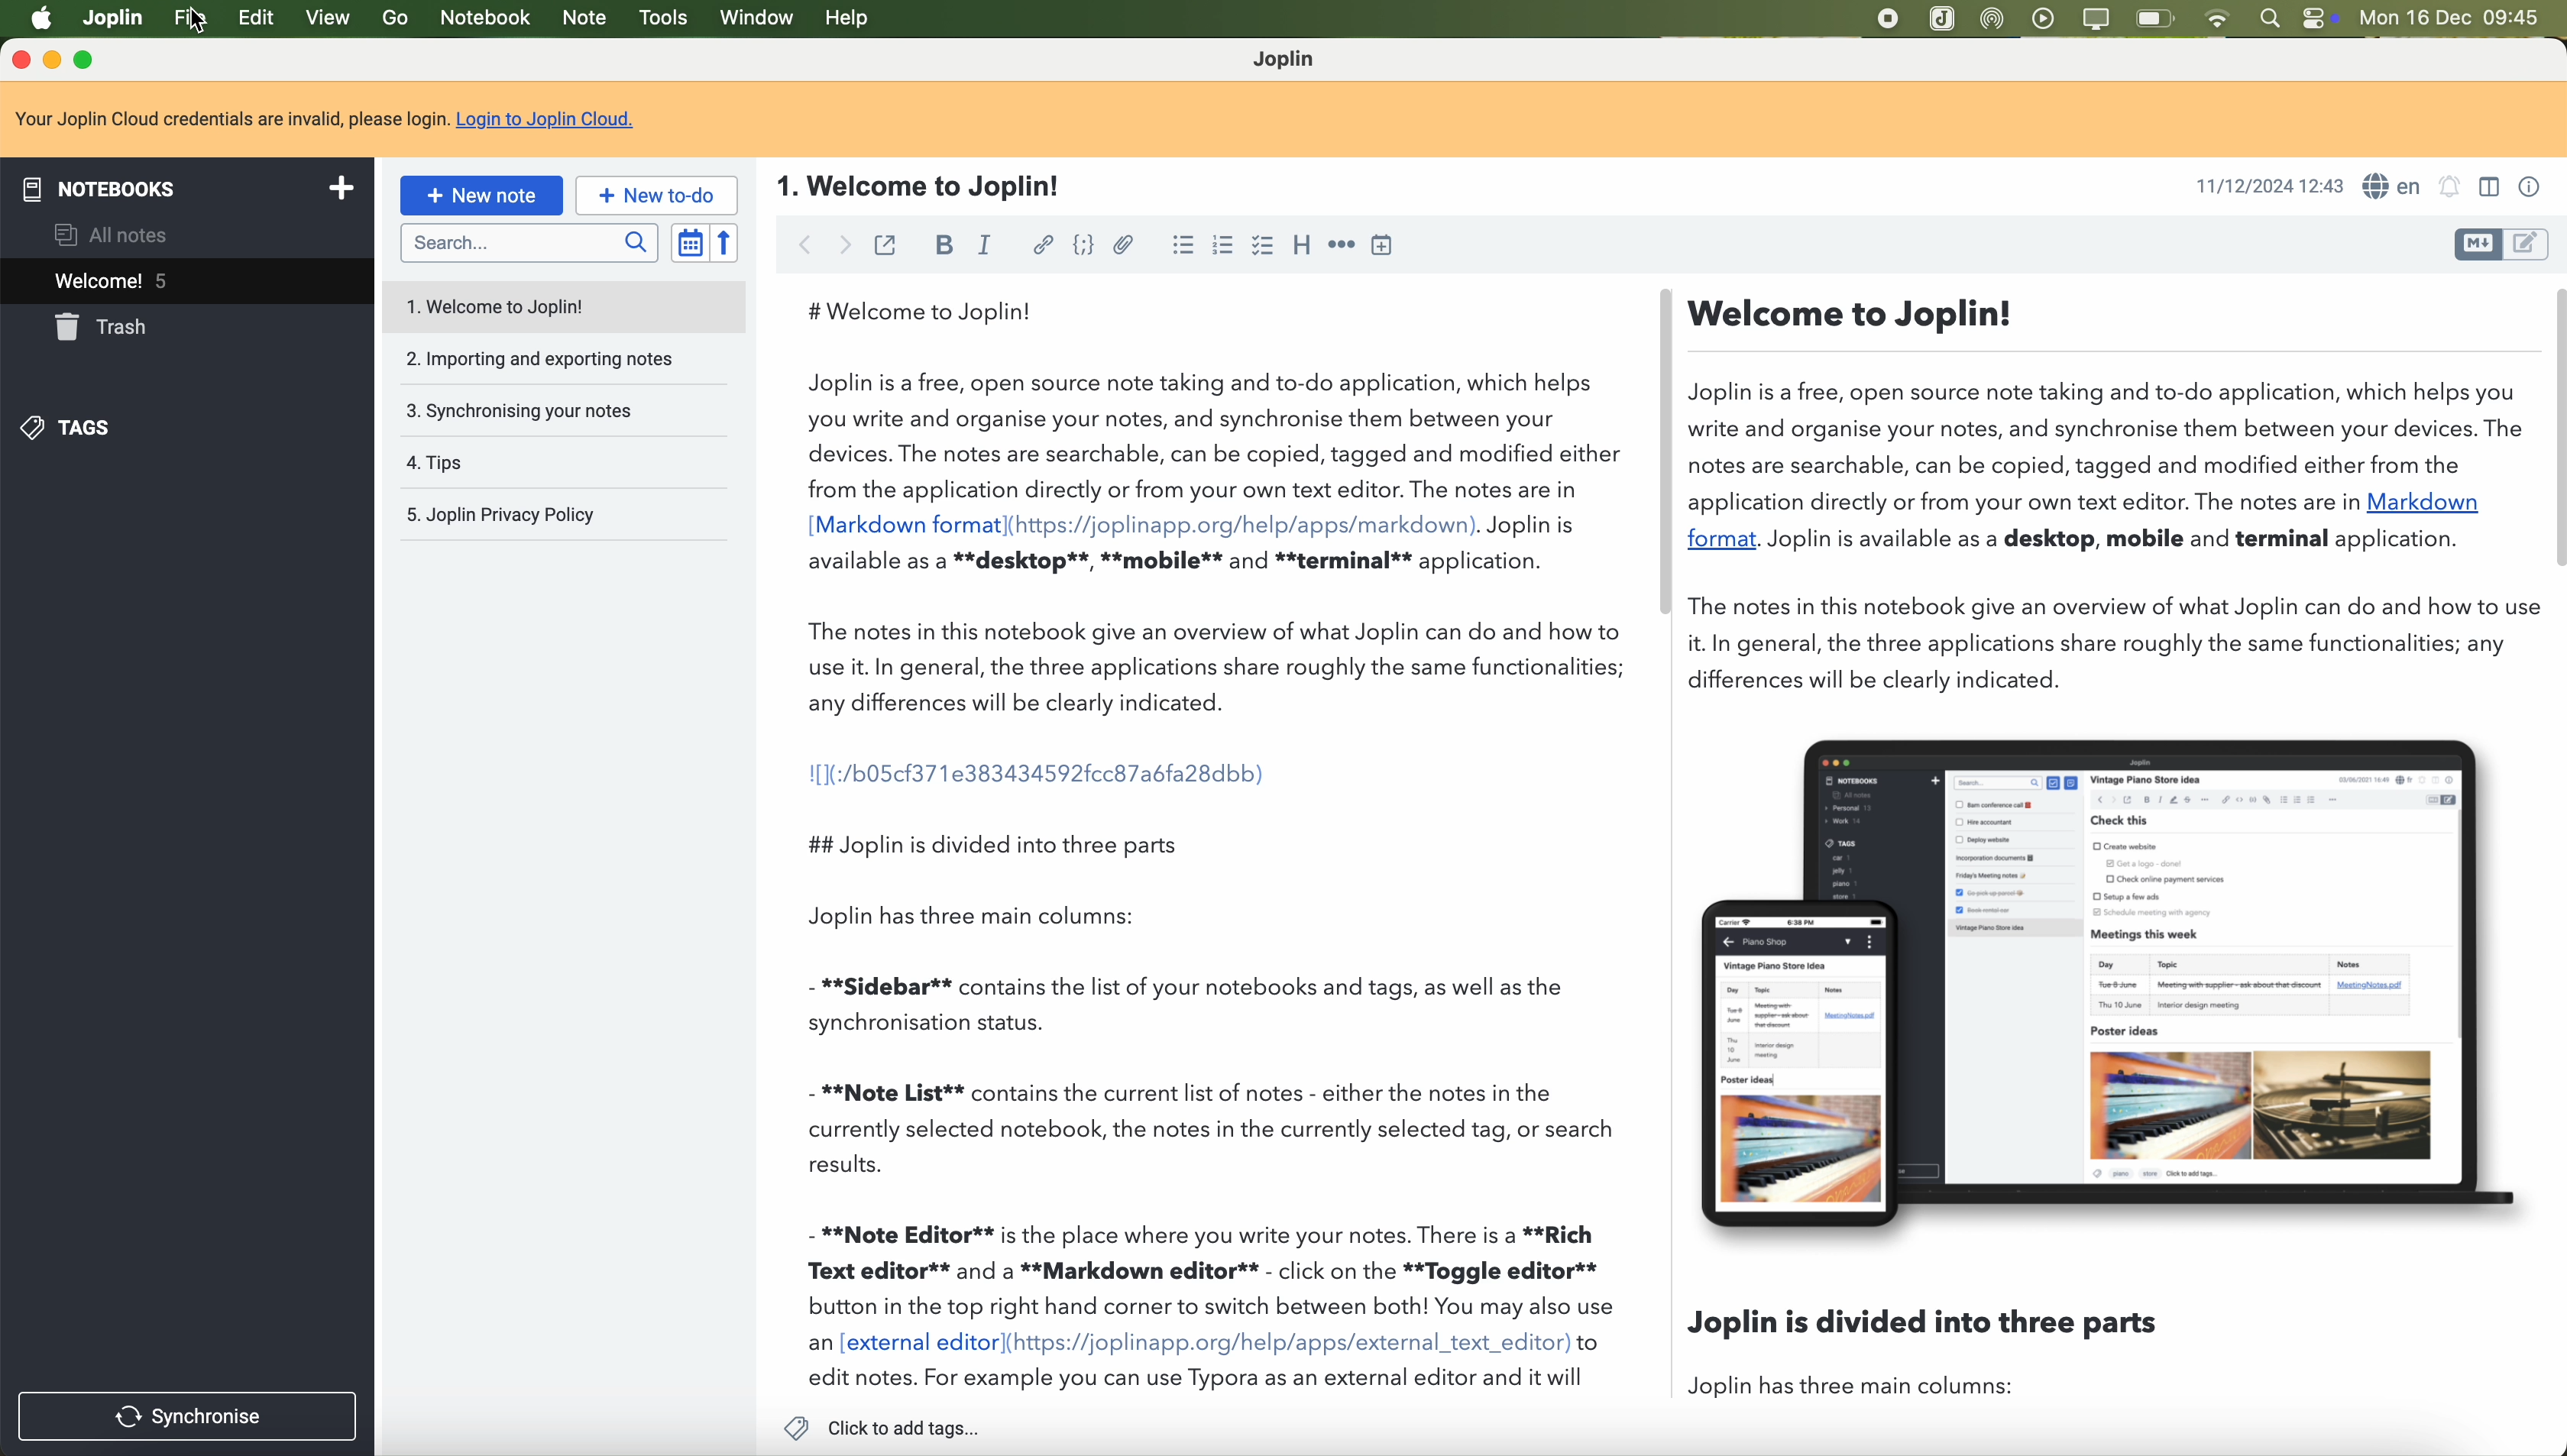 This screenshot has height=1456, width=2567. Describe the element at coordinates (395, 19) in the screenshot. I see `go` at that location.